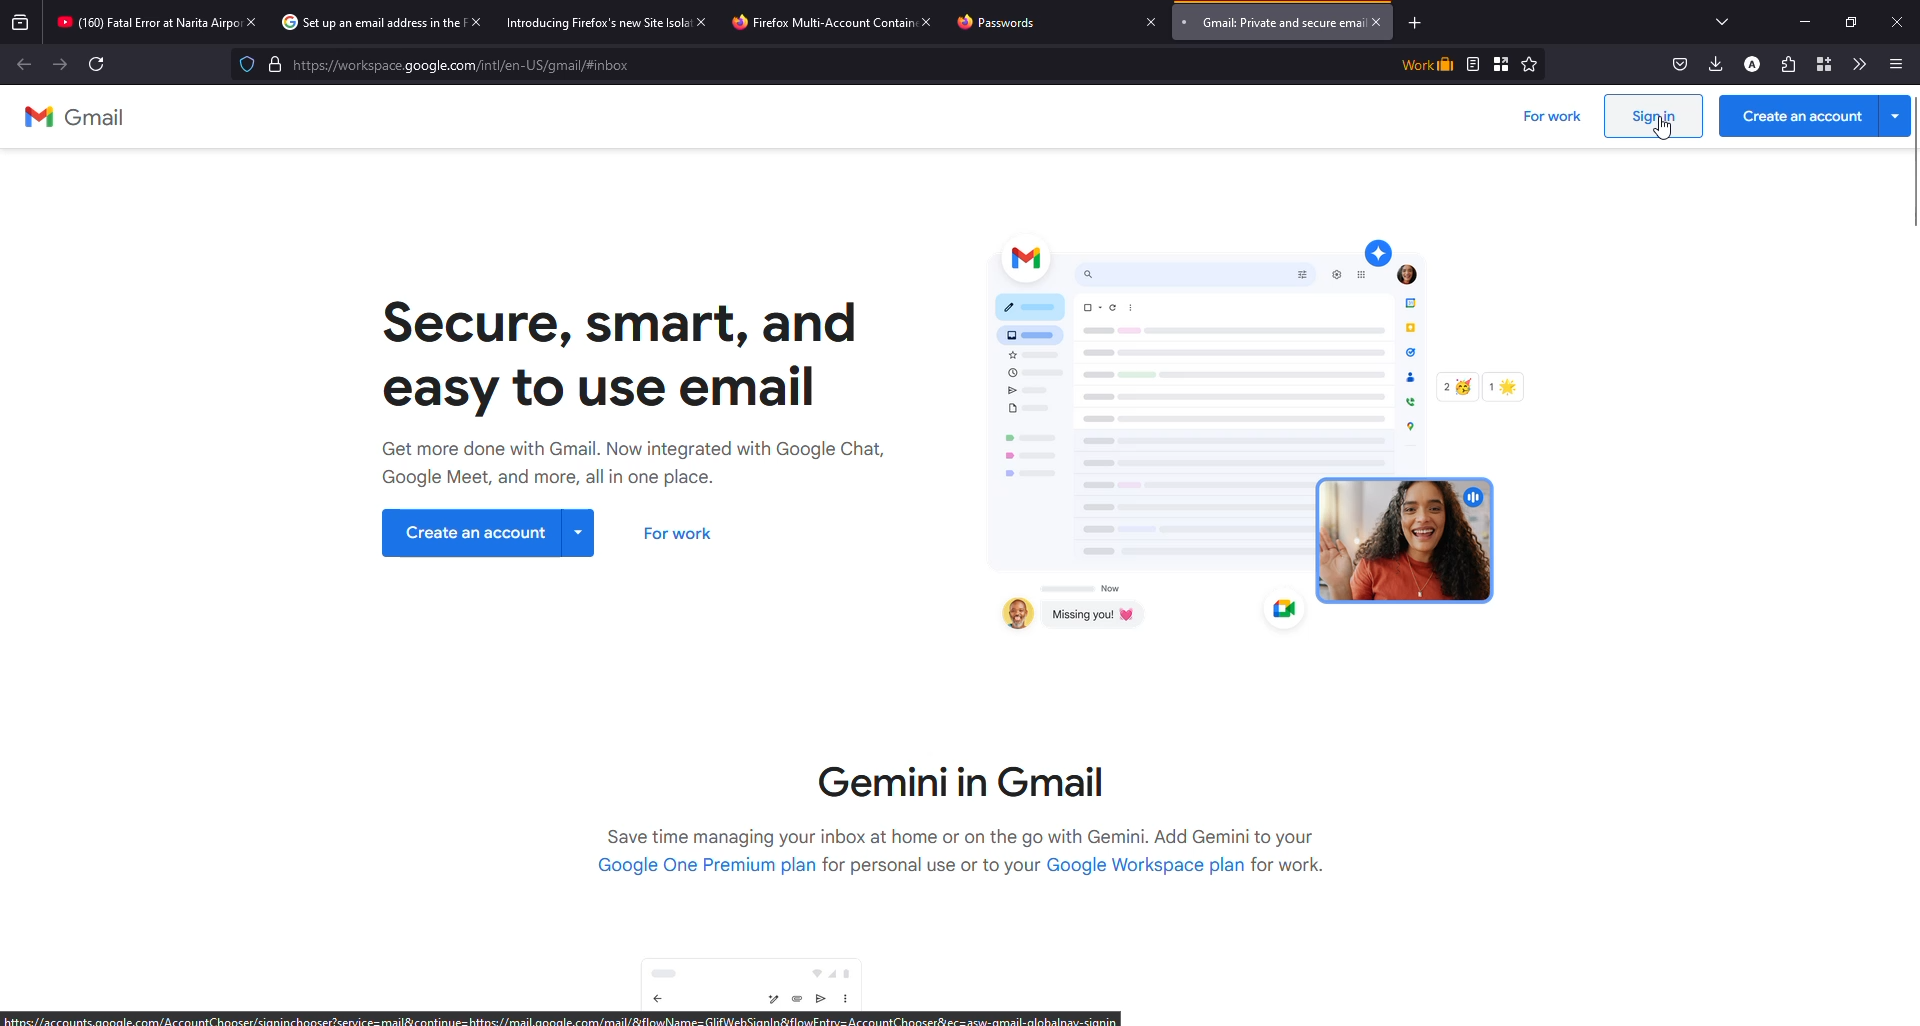  I want to click on create account, so click(487, 532).